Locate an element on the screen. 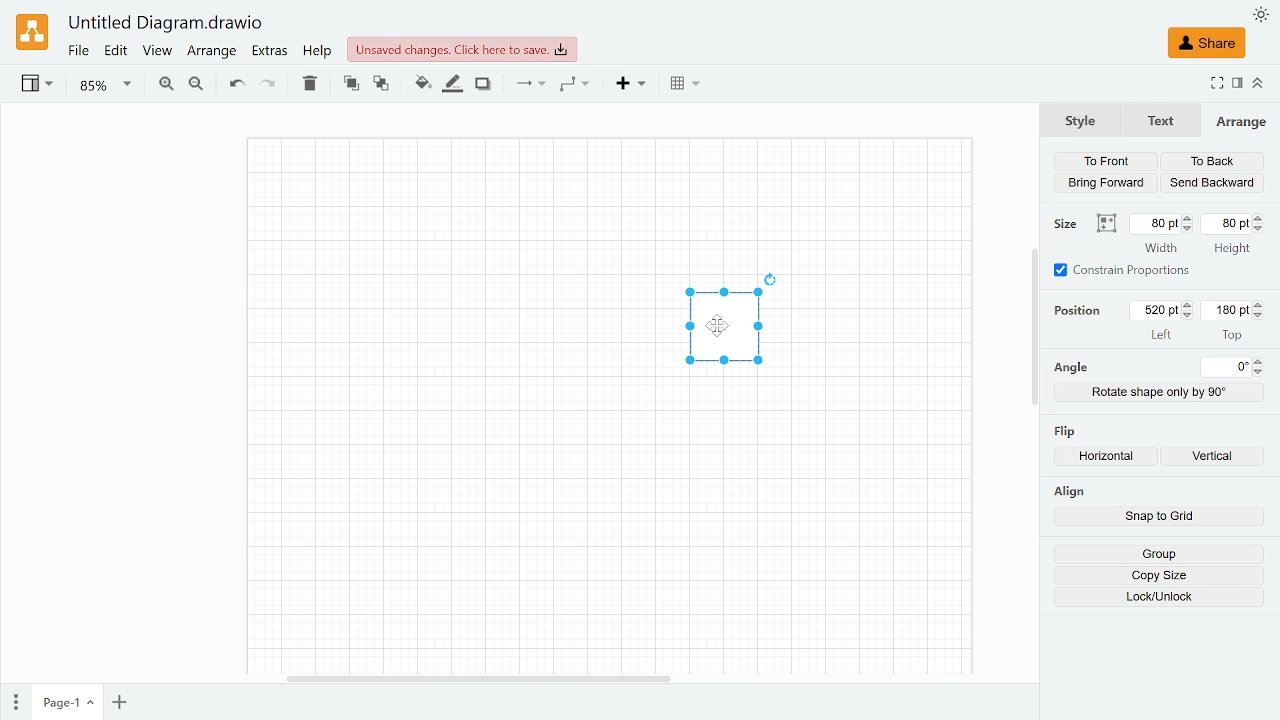 The height and width of the screenshot is (720, 1280). Current angle is located at coordinates (1227, 367).